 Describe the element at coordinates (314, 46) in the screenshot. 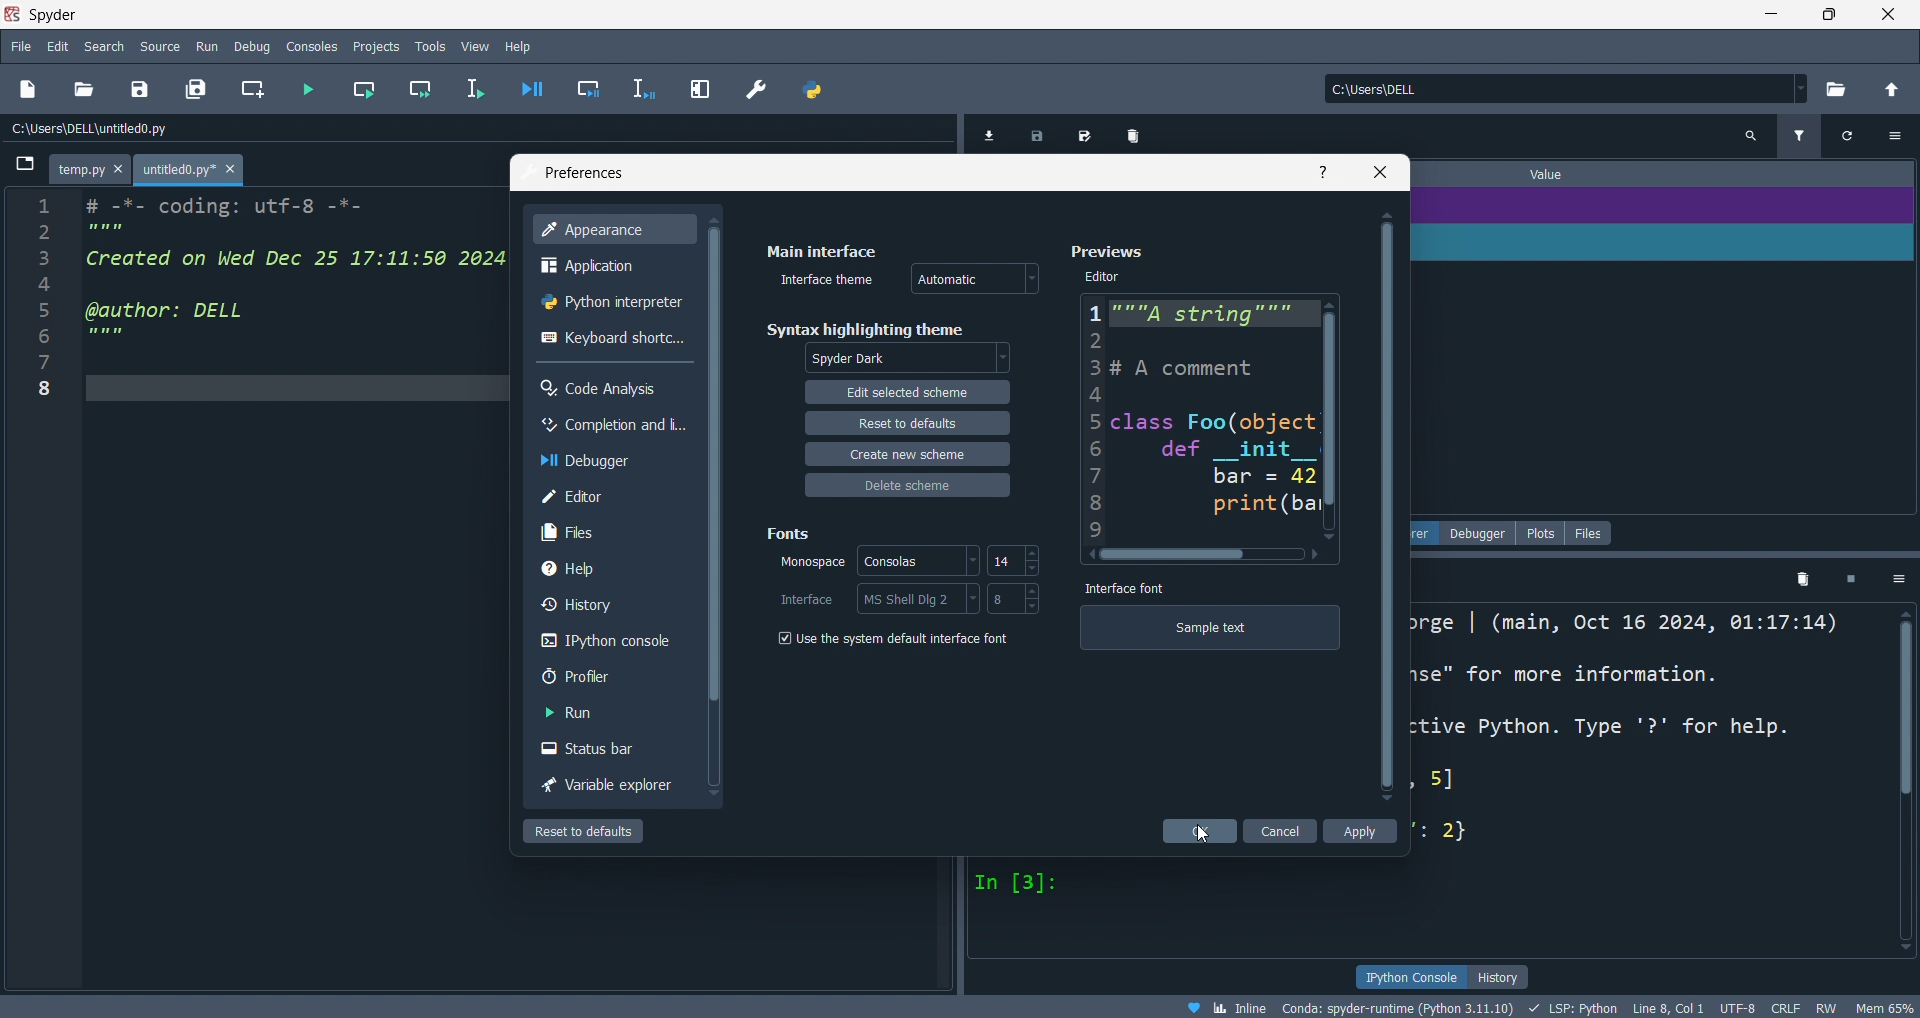

I see `consoles` at that location.